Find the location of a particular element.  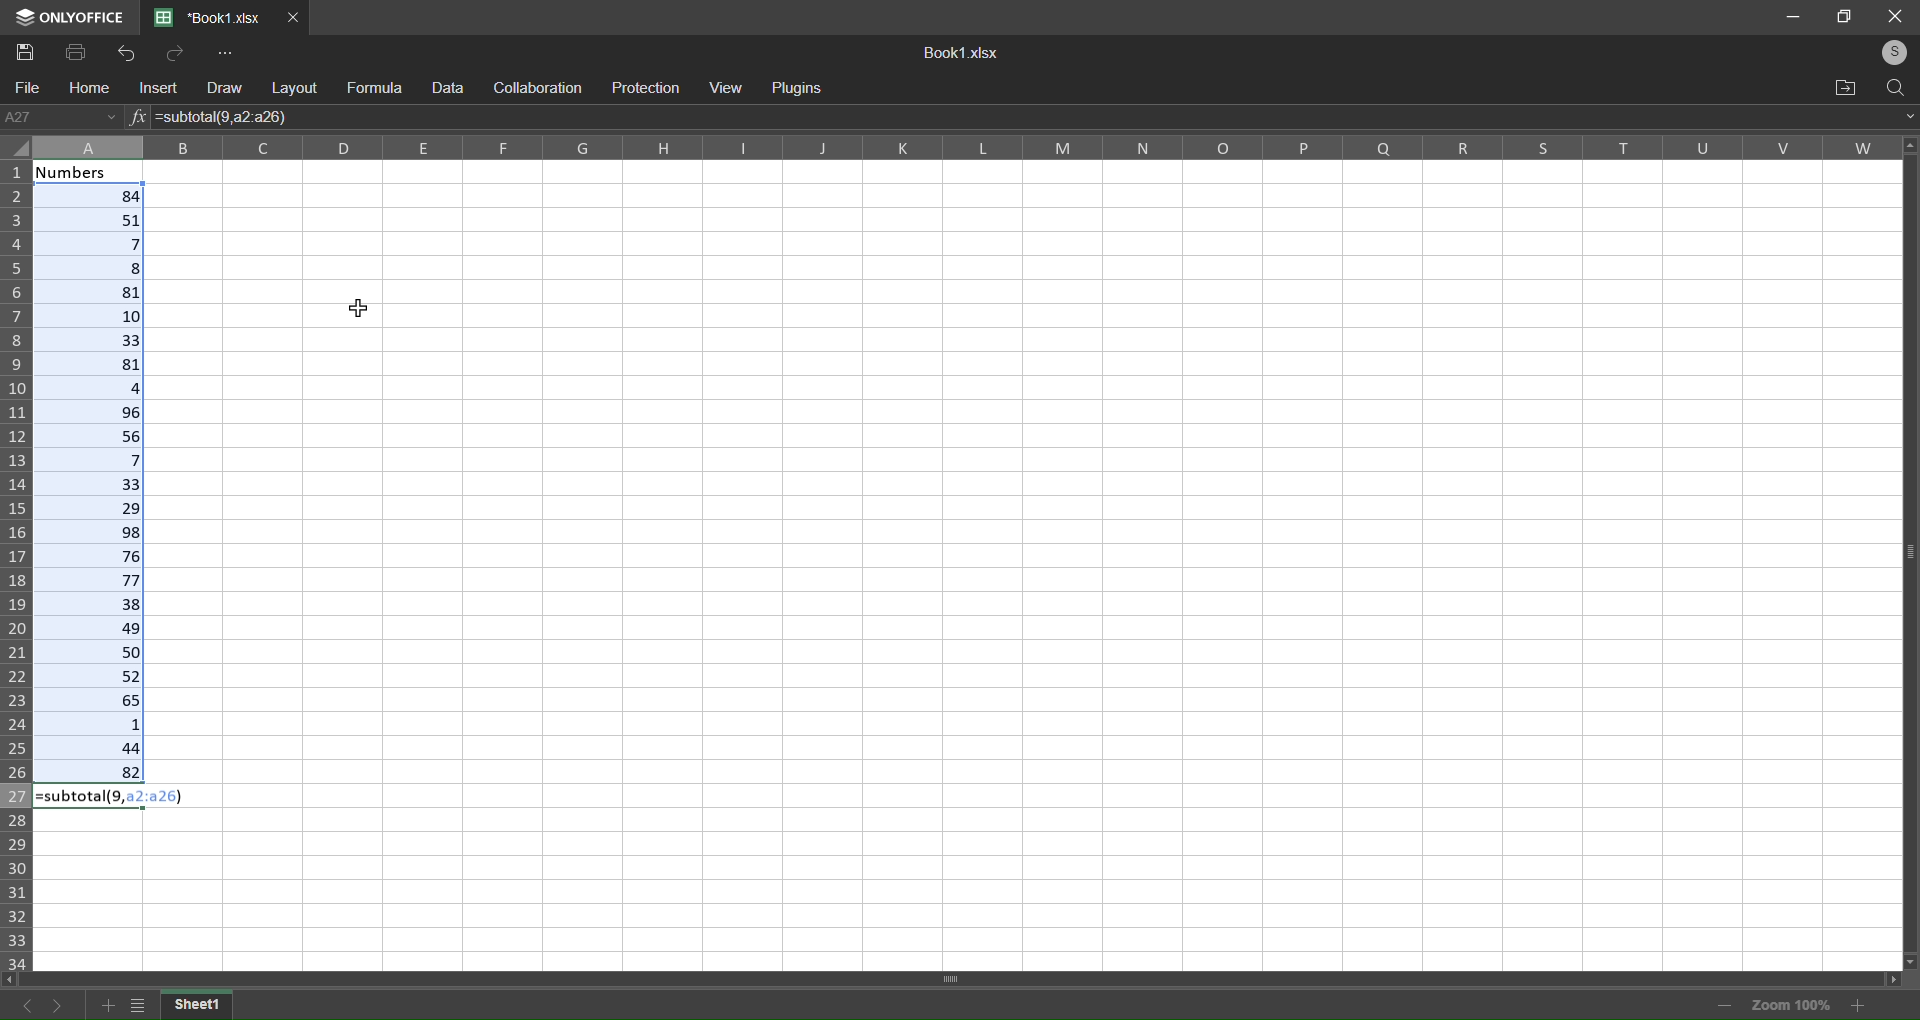

Logo is located at coordinates (71, 18).